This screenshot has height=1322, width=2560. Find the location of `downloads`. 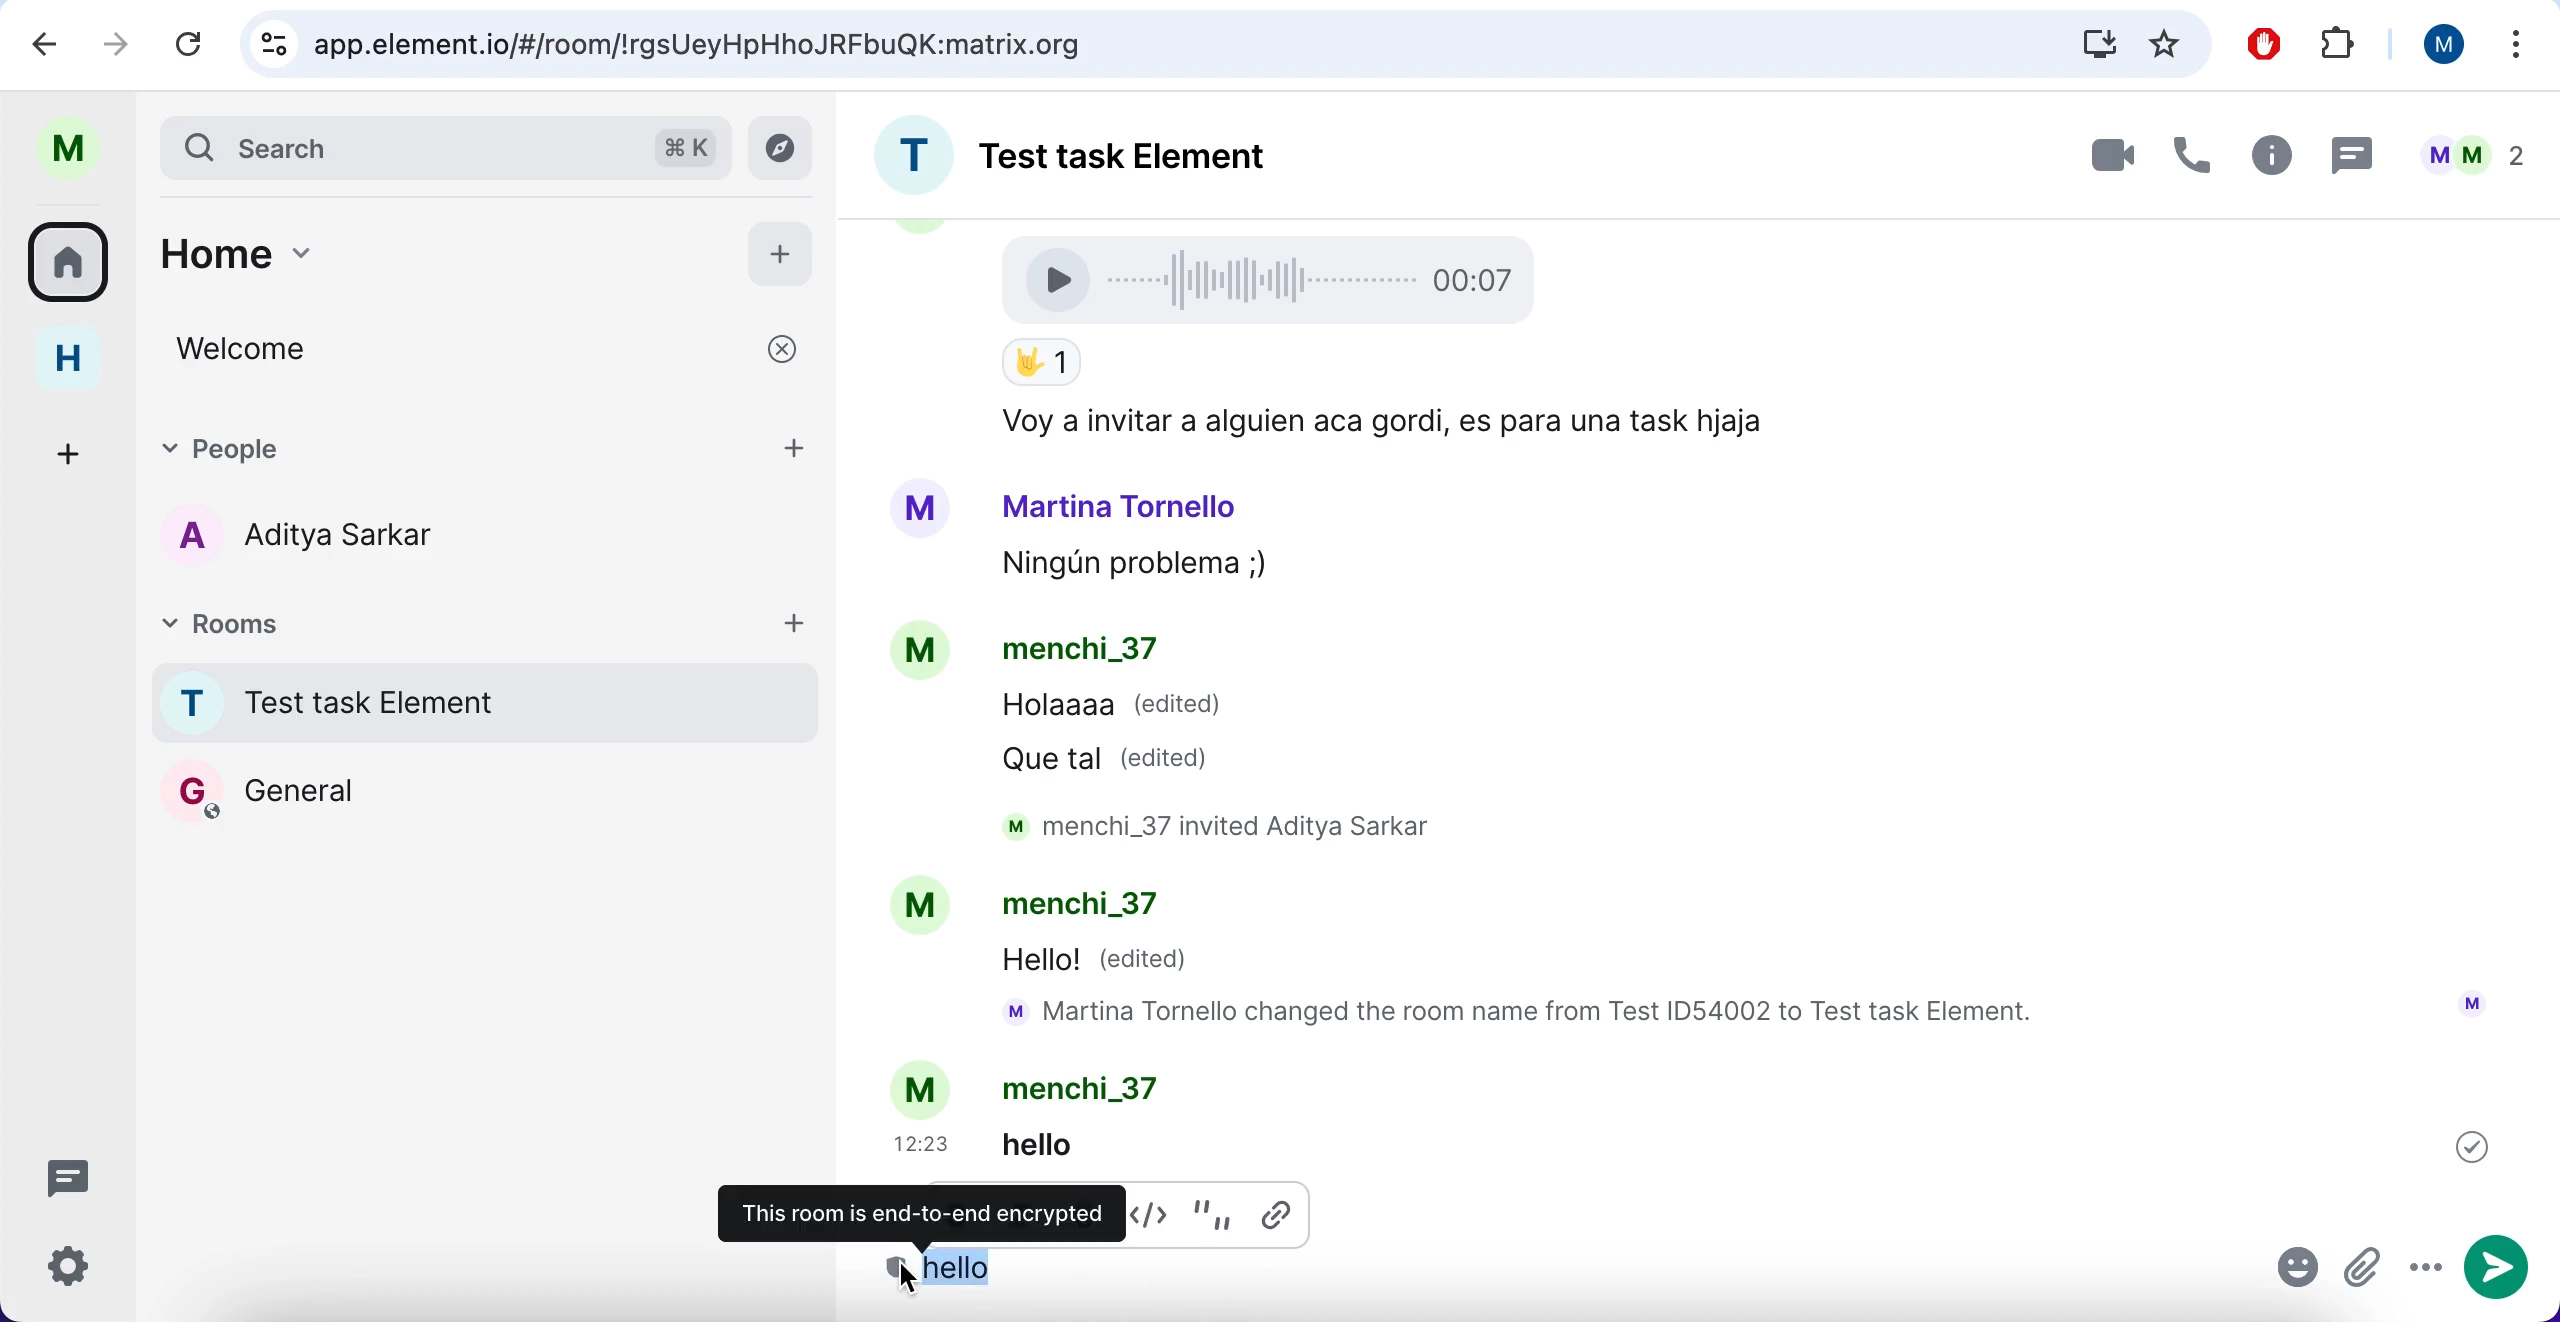

downloads is located at coordinates (2097, 43).